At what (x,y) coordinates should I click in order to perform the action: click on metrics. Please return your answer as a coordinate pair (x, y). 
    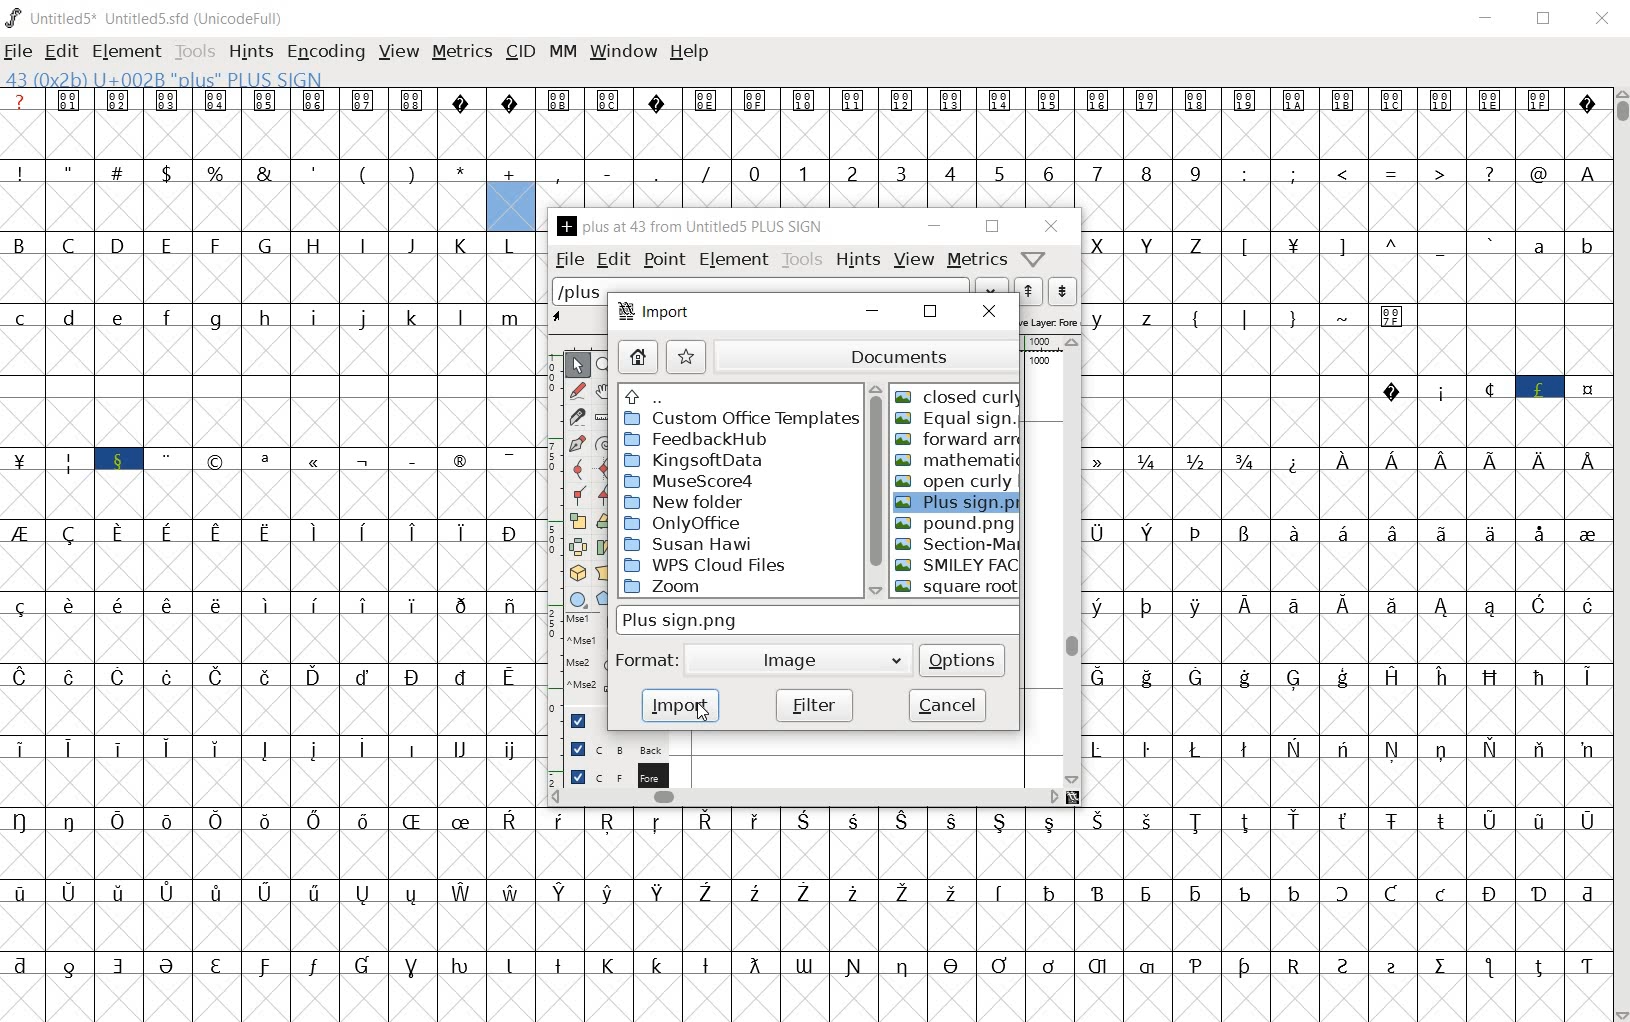
    Looking at the image, I should click on (461, 53).